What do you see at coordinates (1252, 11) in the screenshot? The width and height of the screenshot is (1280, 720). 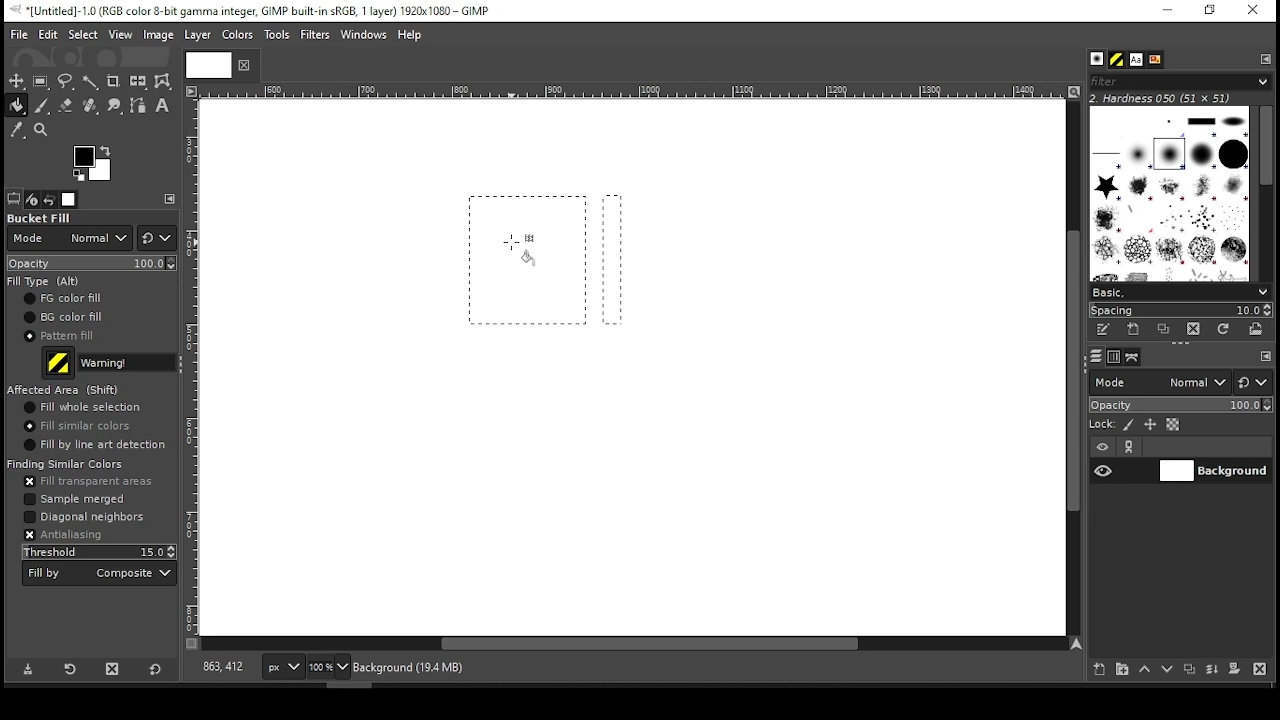 I see `close window` at bounding box center [1252, 11].